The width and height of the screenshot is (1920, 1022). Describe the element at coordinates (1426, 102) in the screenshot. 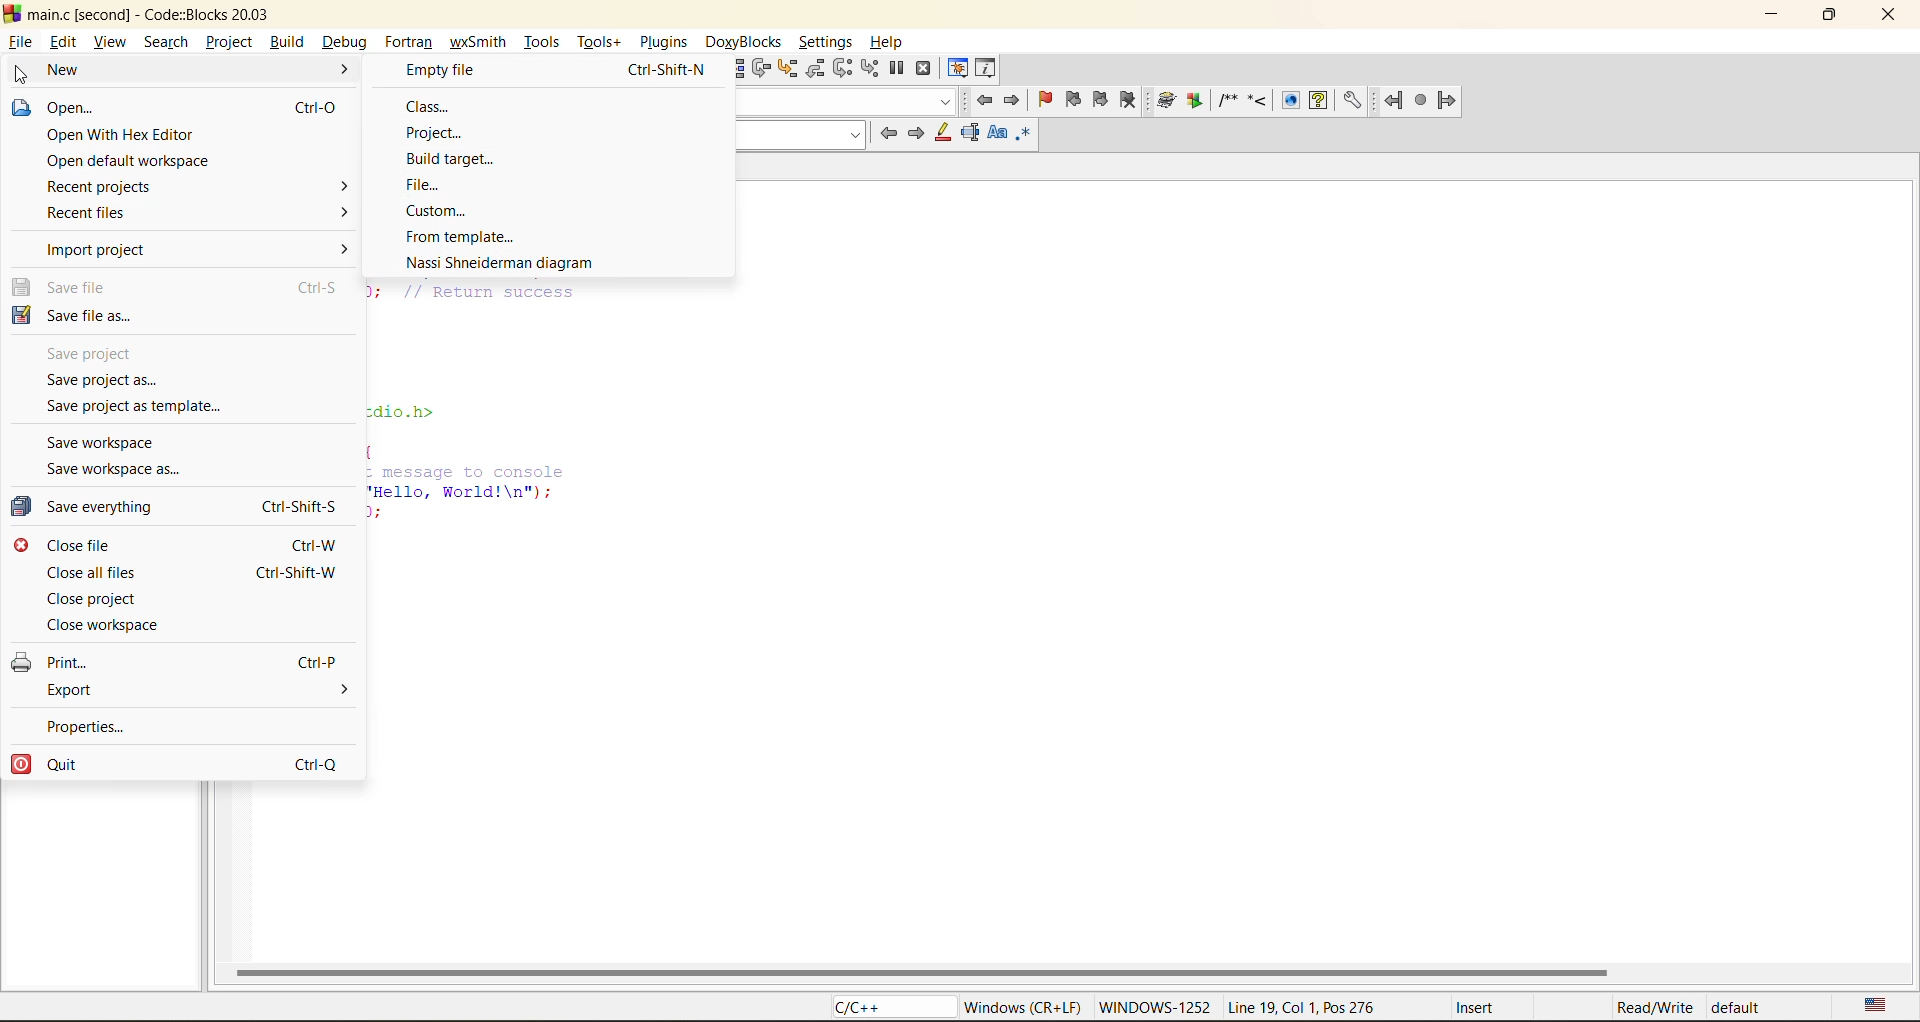

I see `fortran reference` at that location.